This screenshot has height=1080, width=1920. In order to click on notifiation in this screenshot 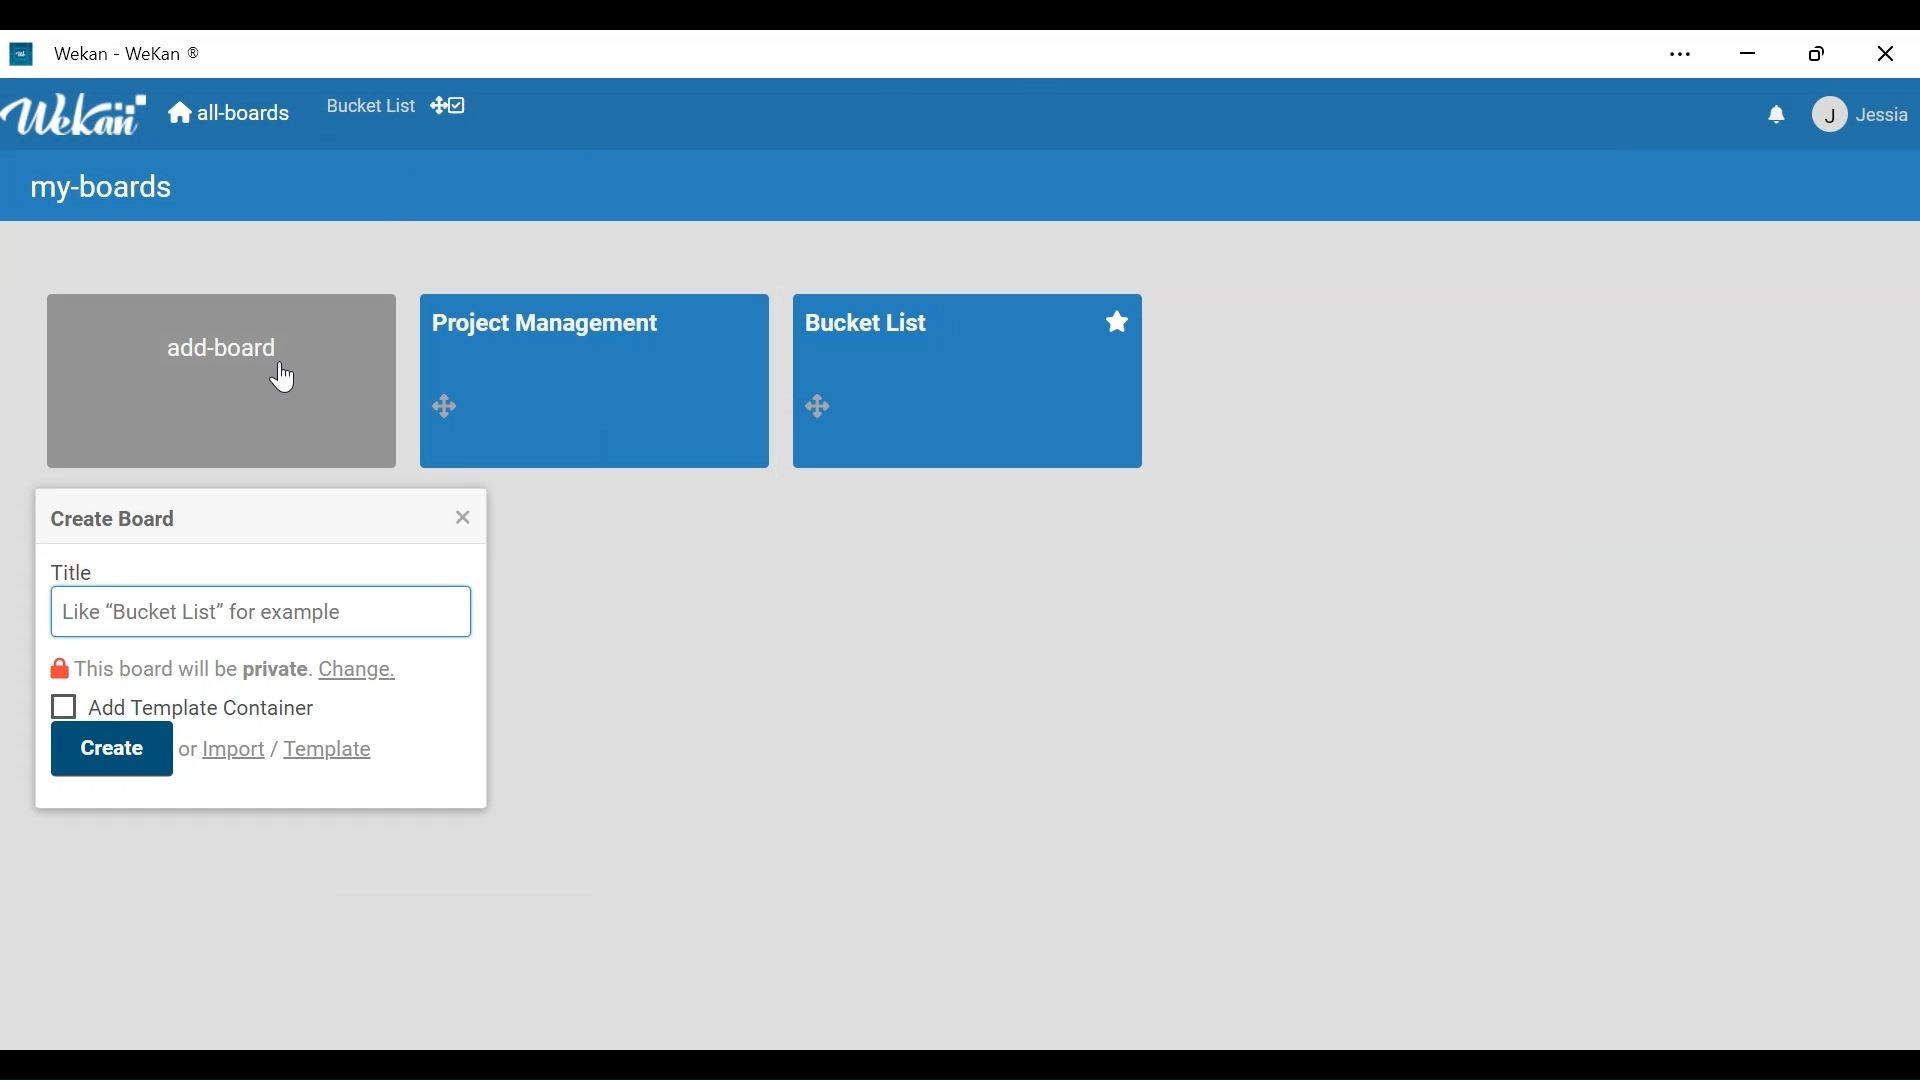, I will do `click(1774, 115)`.